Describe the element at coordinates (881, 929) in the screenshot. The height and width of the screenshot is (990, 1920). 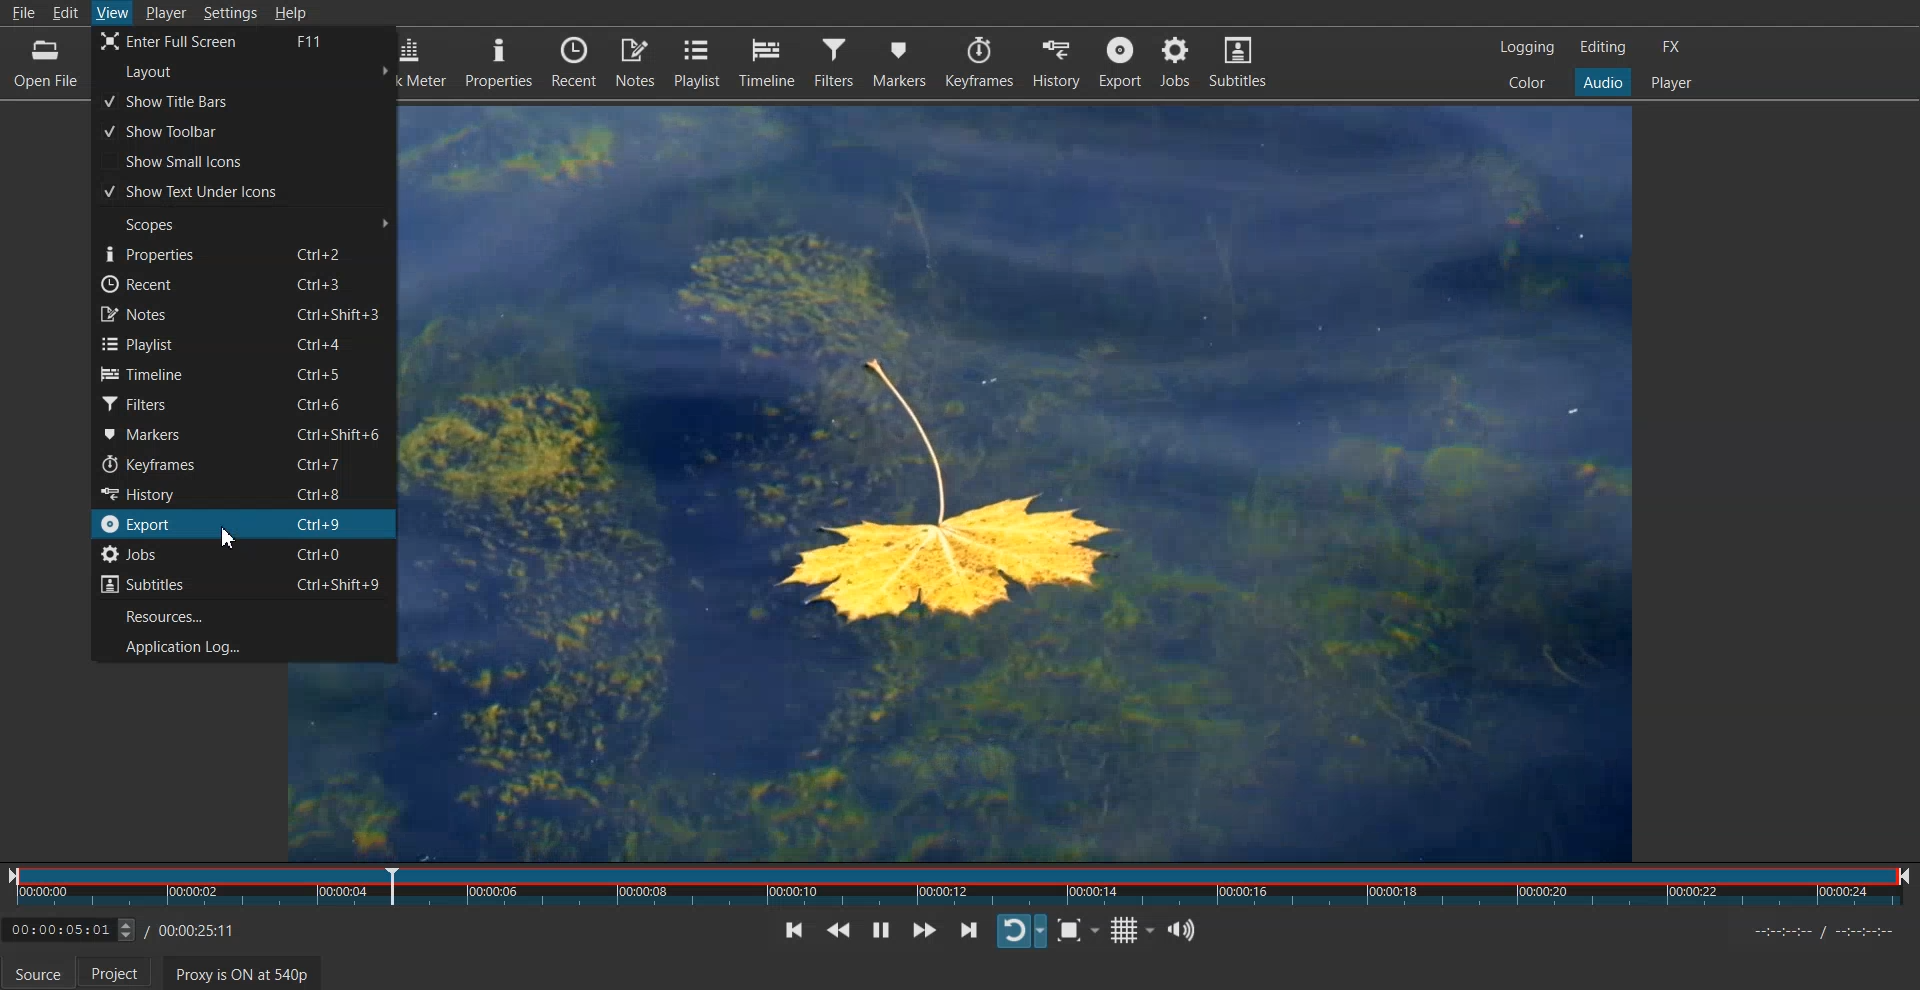
I see `Toggle play or pause` at that location.